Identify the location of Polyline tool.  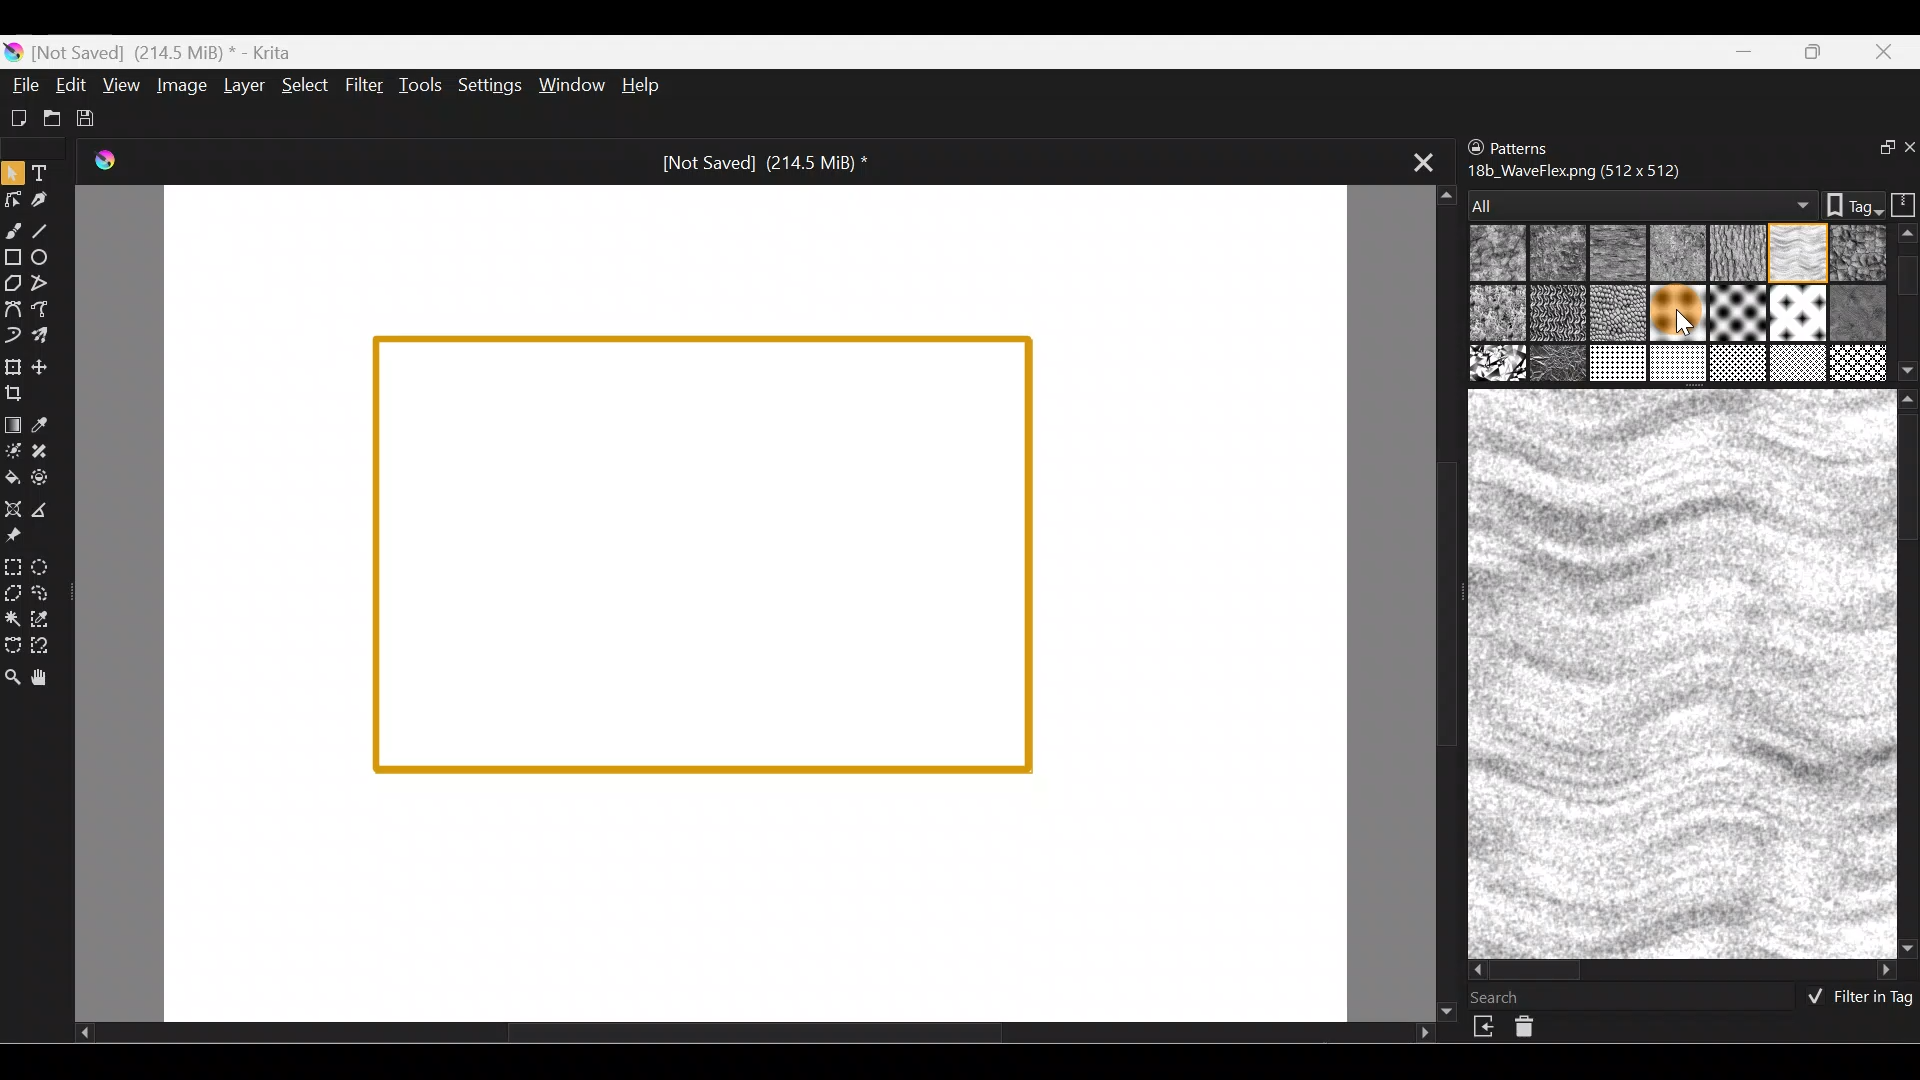
(42, 284).